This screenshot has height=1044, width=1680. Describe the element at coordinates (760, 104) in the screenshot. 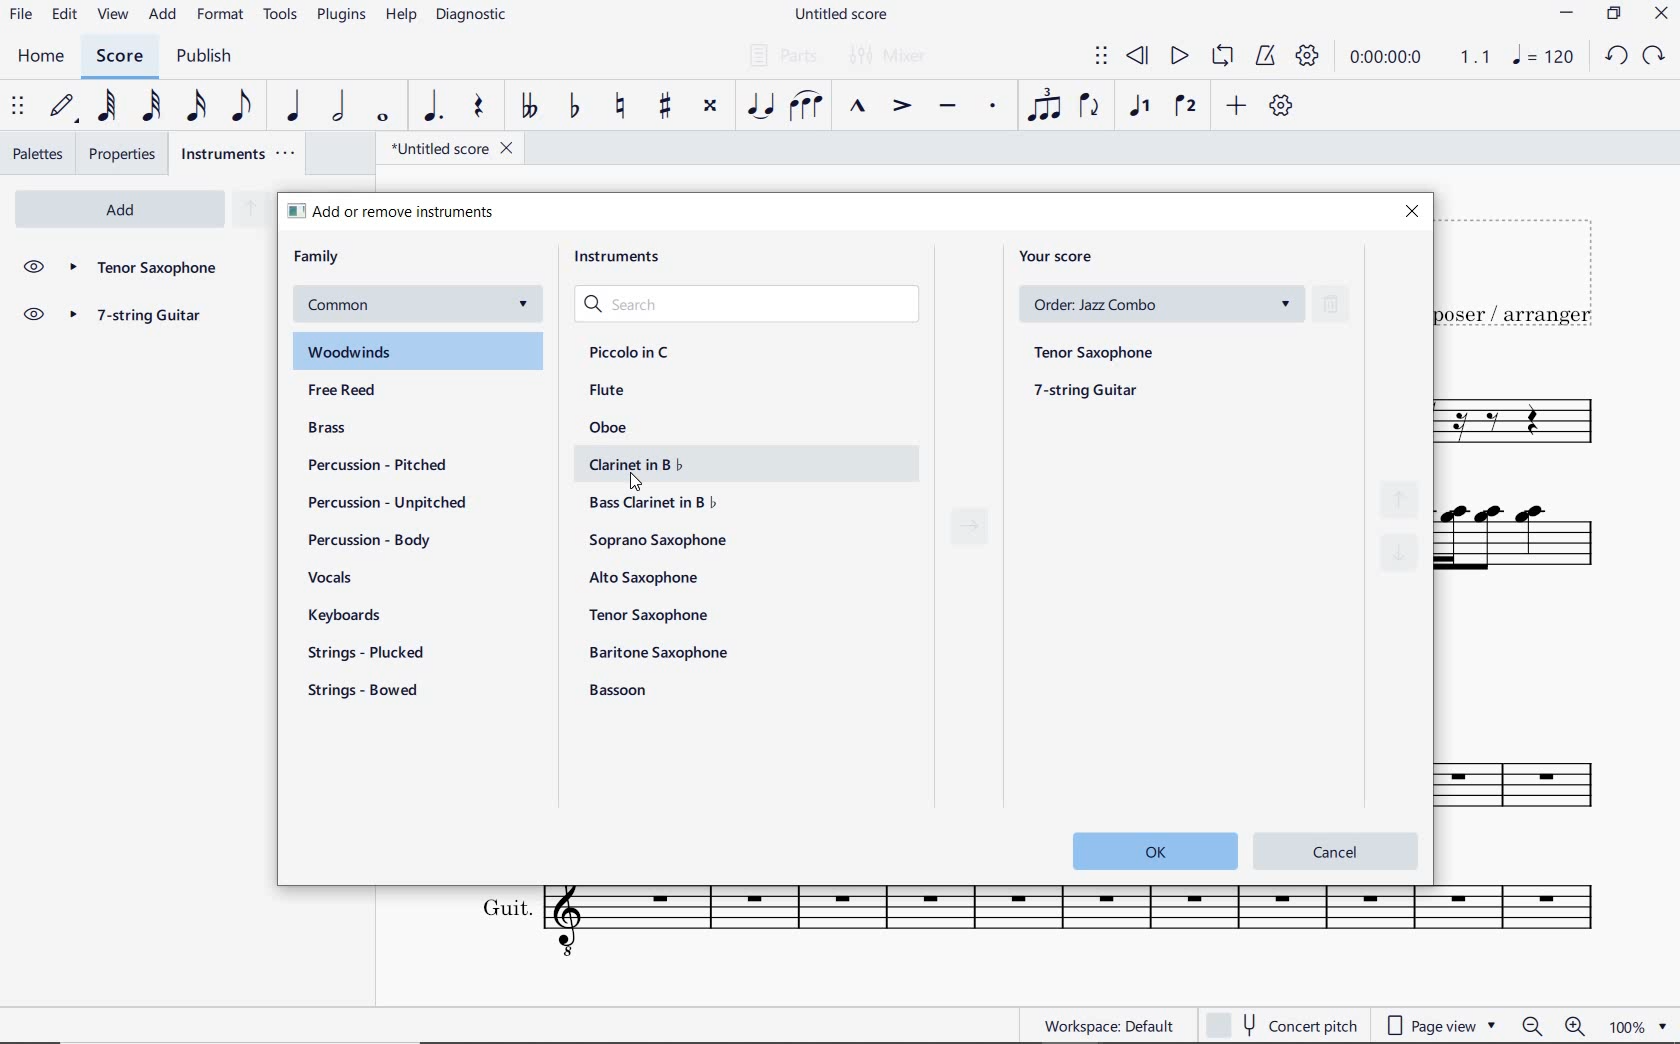

I see `TIE` at that location.